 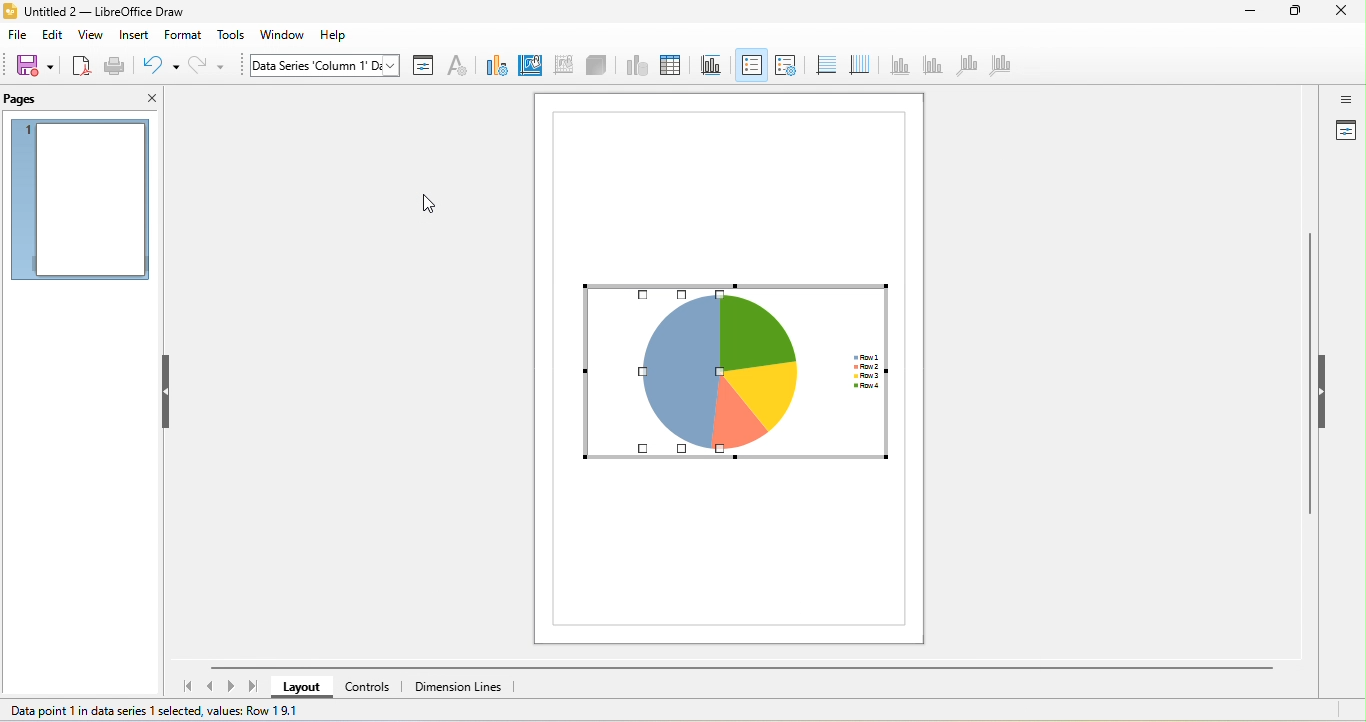 What do you see at coordinates (598, 66) in the screenshot?
I see `3D view` at bounding box center [598, 66].